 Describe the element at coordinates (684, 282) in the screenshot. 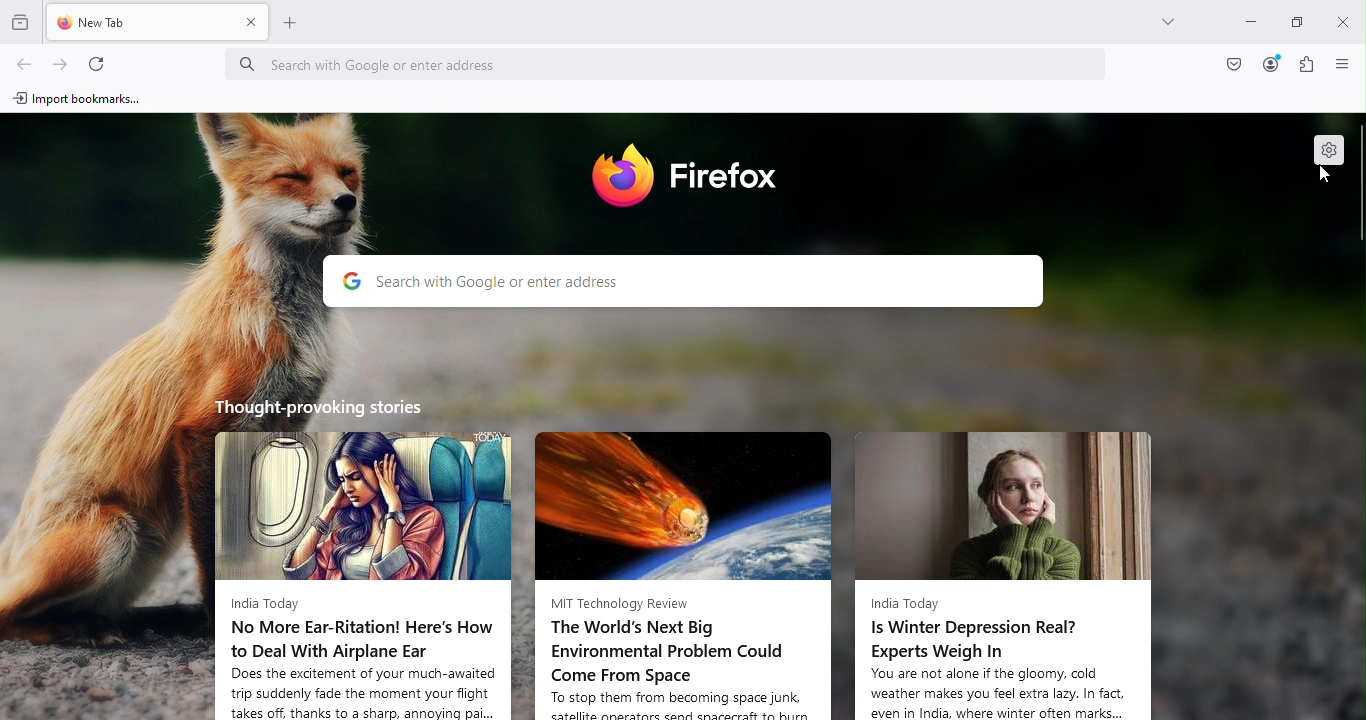

I see `Search bar` at that location.